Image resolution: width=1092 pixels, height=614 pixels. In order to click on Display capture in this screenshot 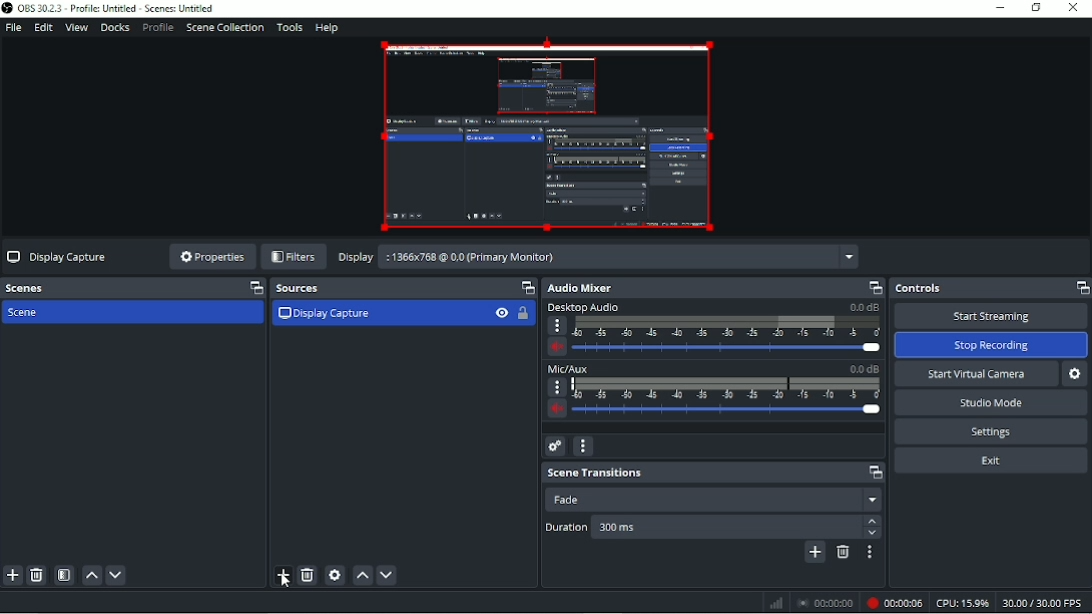, I will do `click(57, 257)`.